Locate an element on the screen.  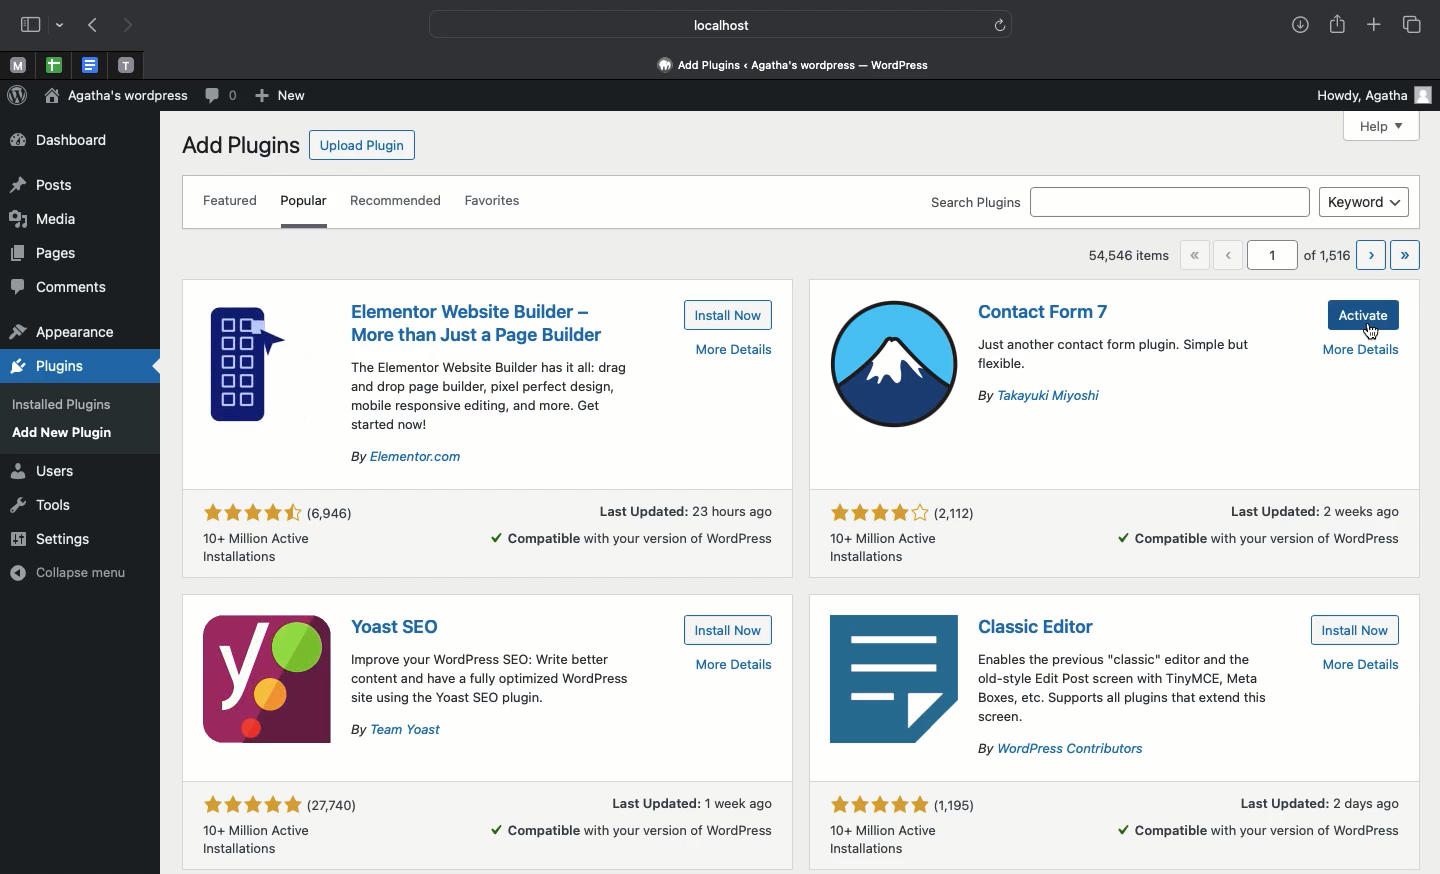
More details is located at coordinates (1362, 664).